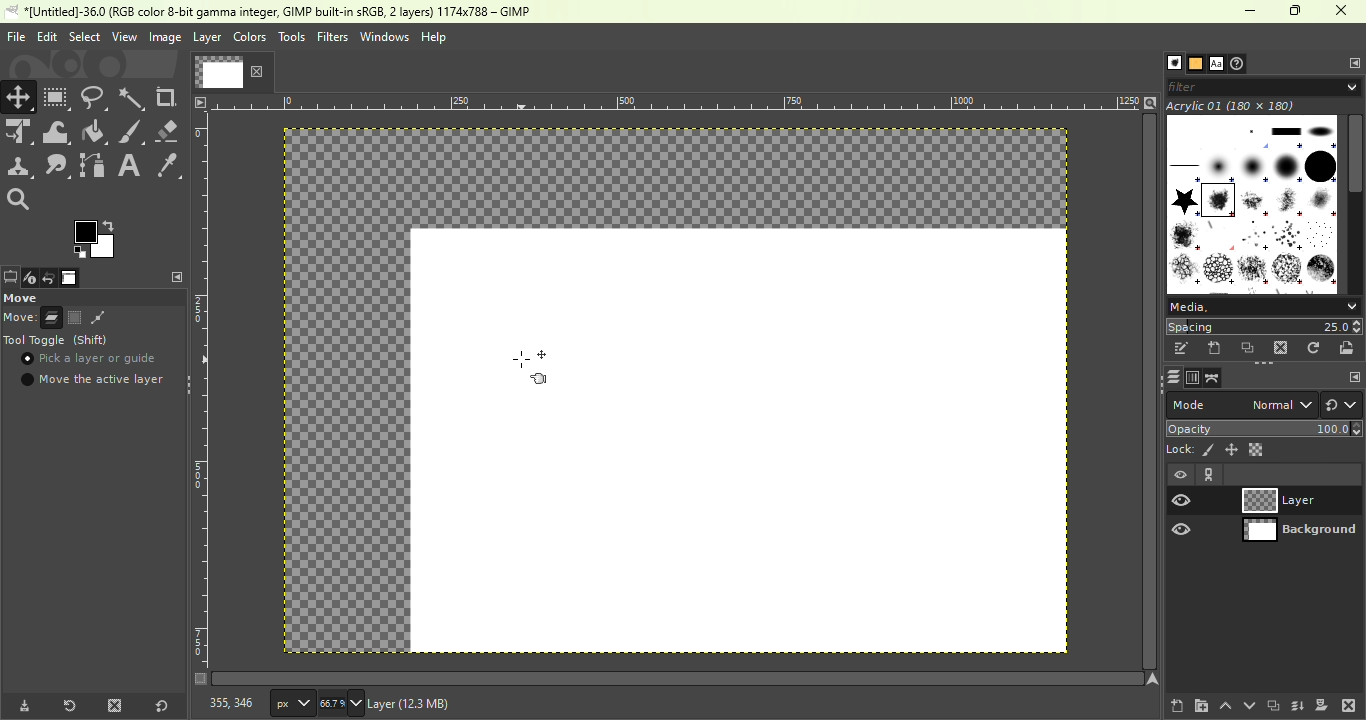  What do you see at coordinates (200, 398) in the screenshot?
I see `Vertical ruler measurment` at bounding box center [200, 398].